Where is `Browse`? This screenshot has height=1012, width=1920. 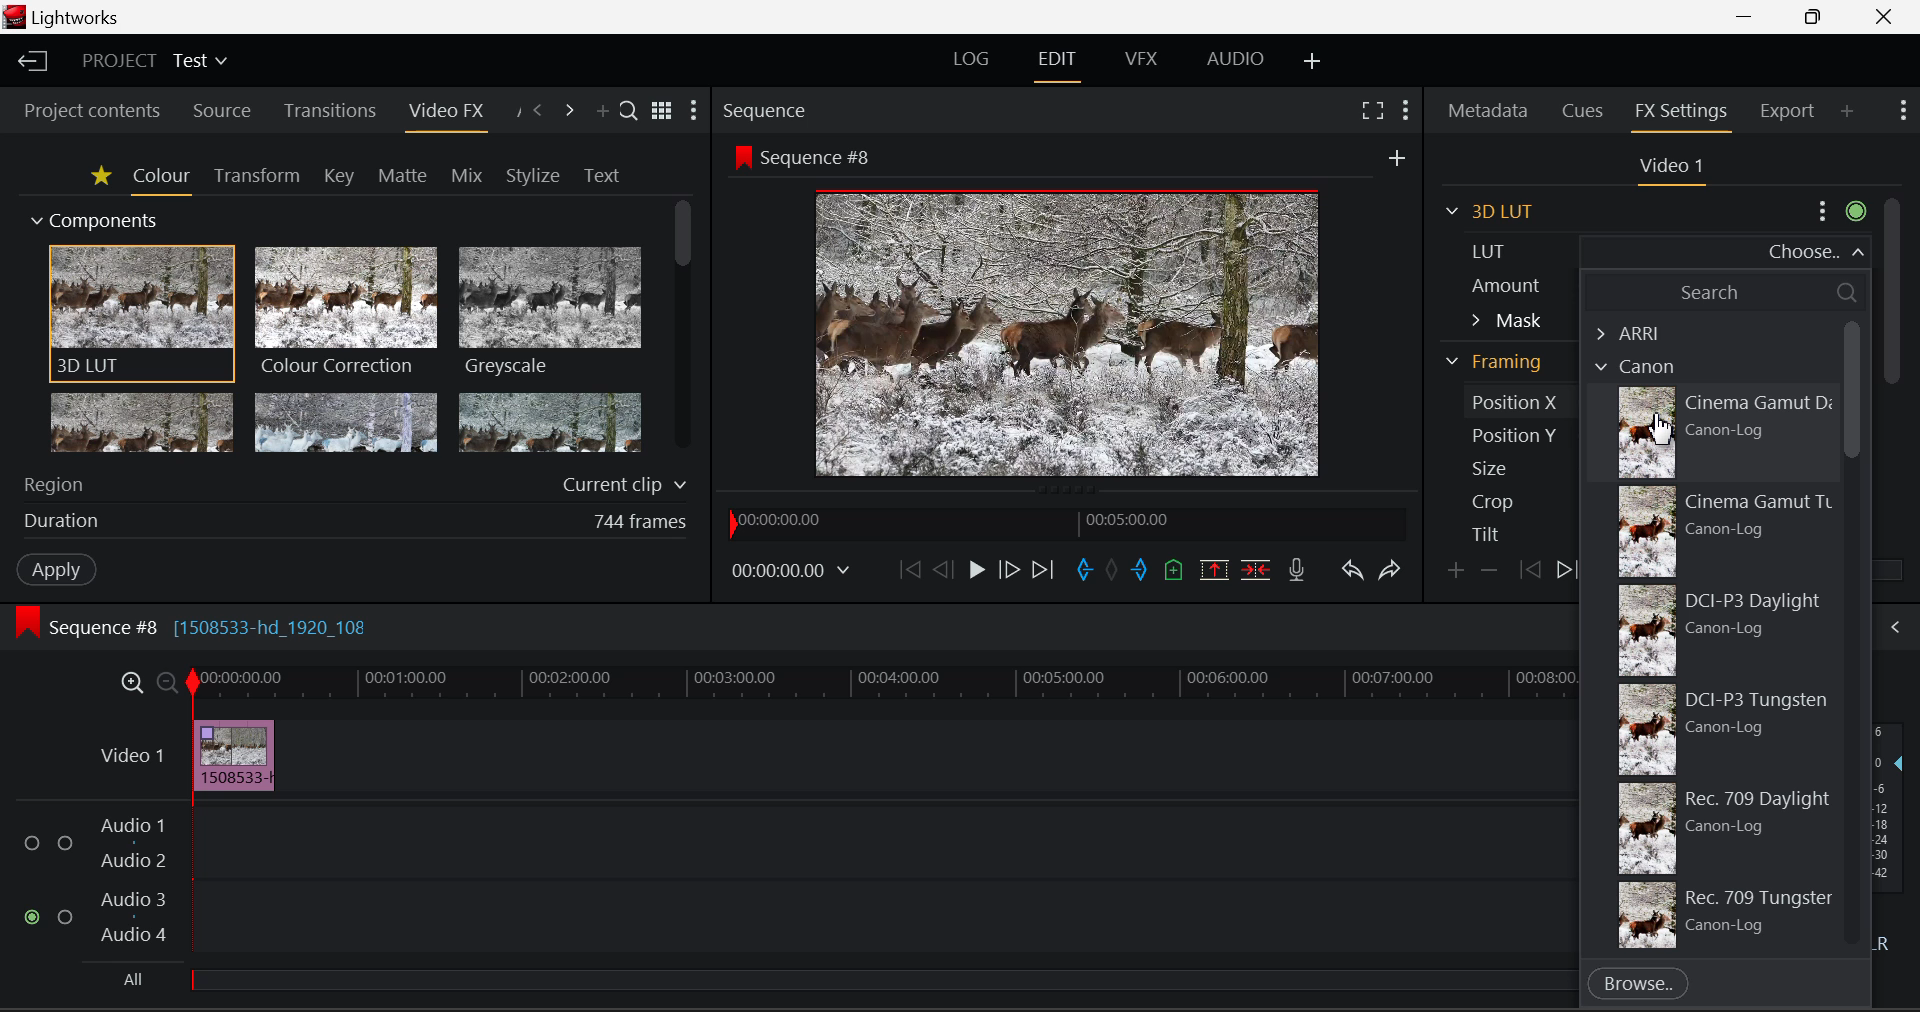
Browse is located at coordinates (1633, 987).